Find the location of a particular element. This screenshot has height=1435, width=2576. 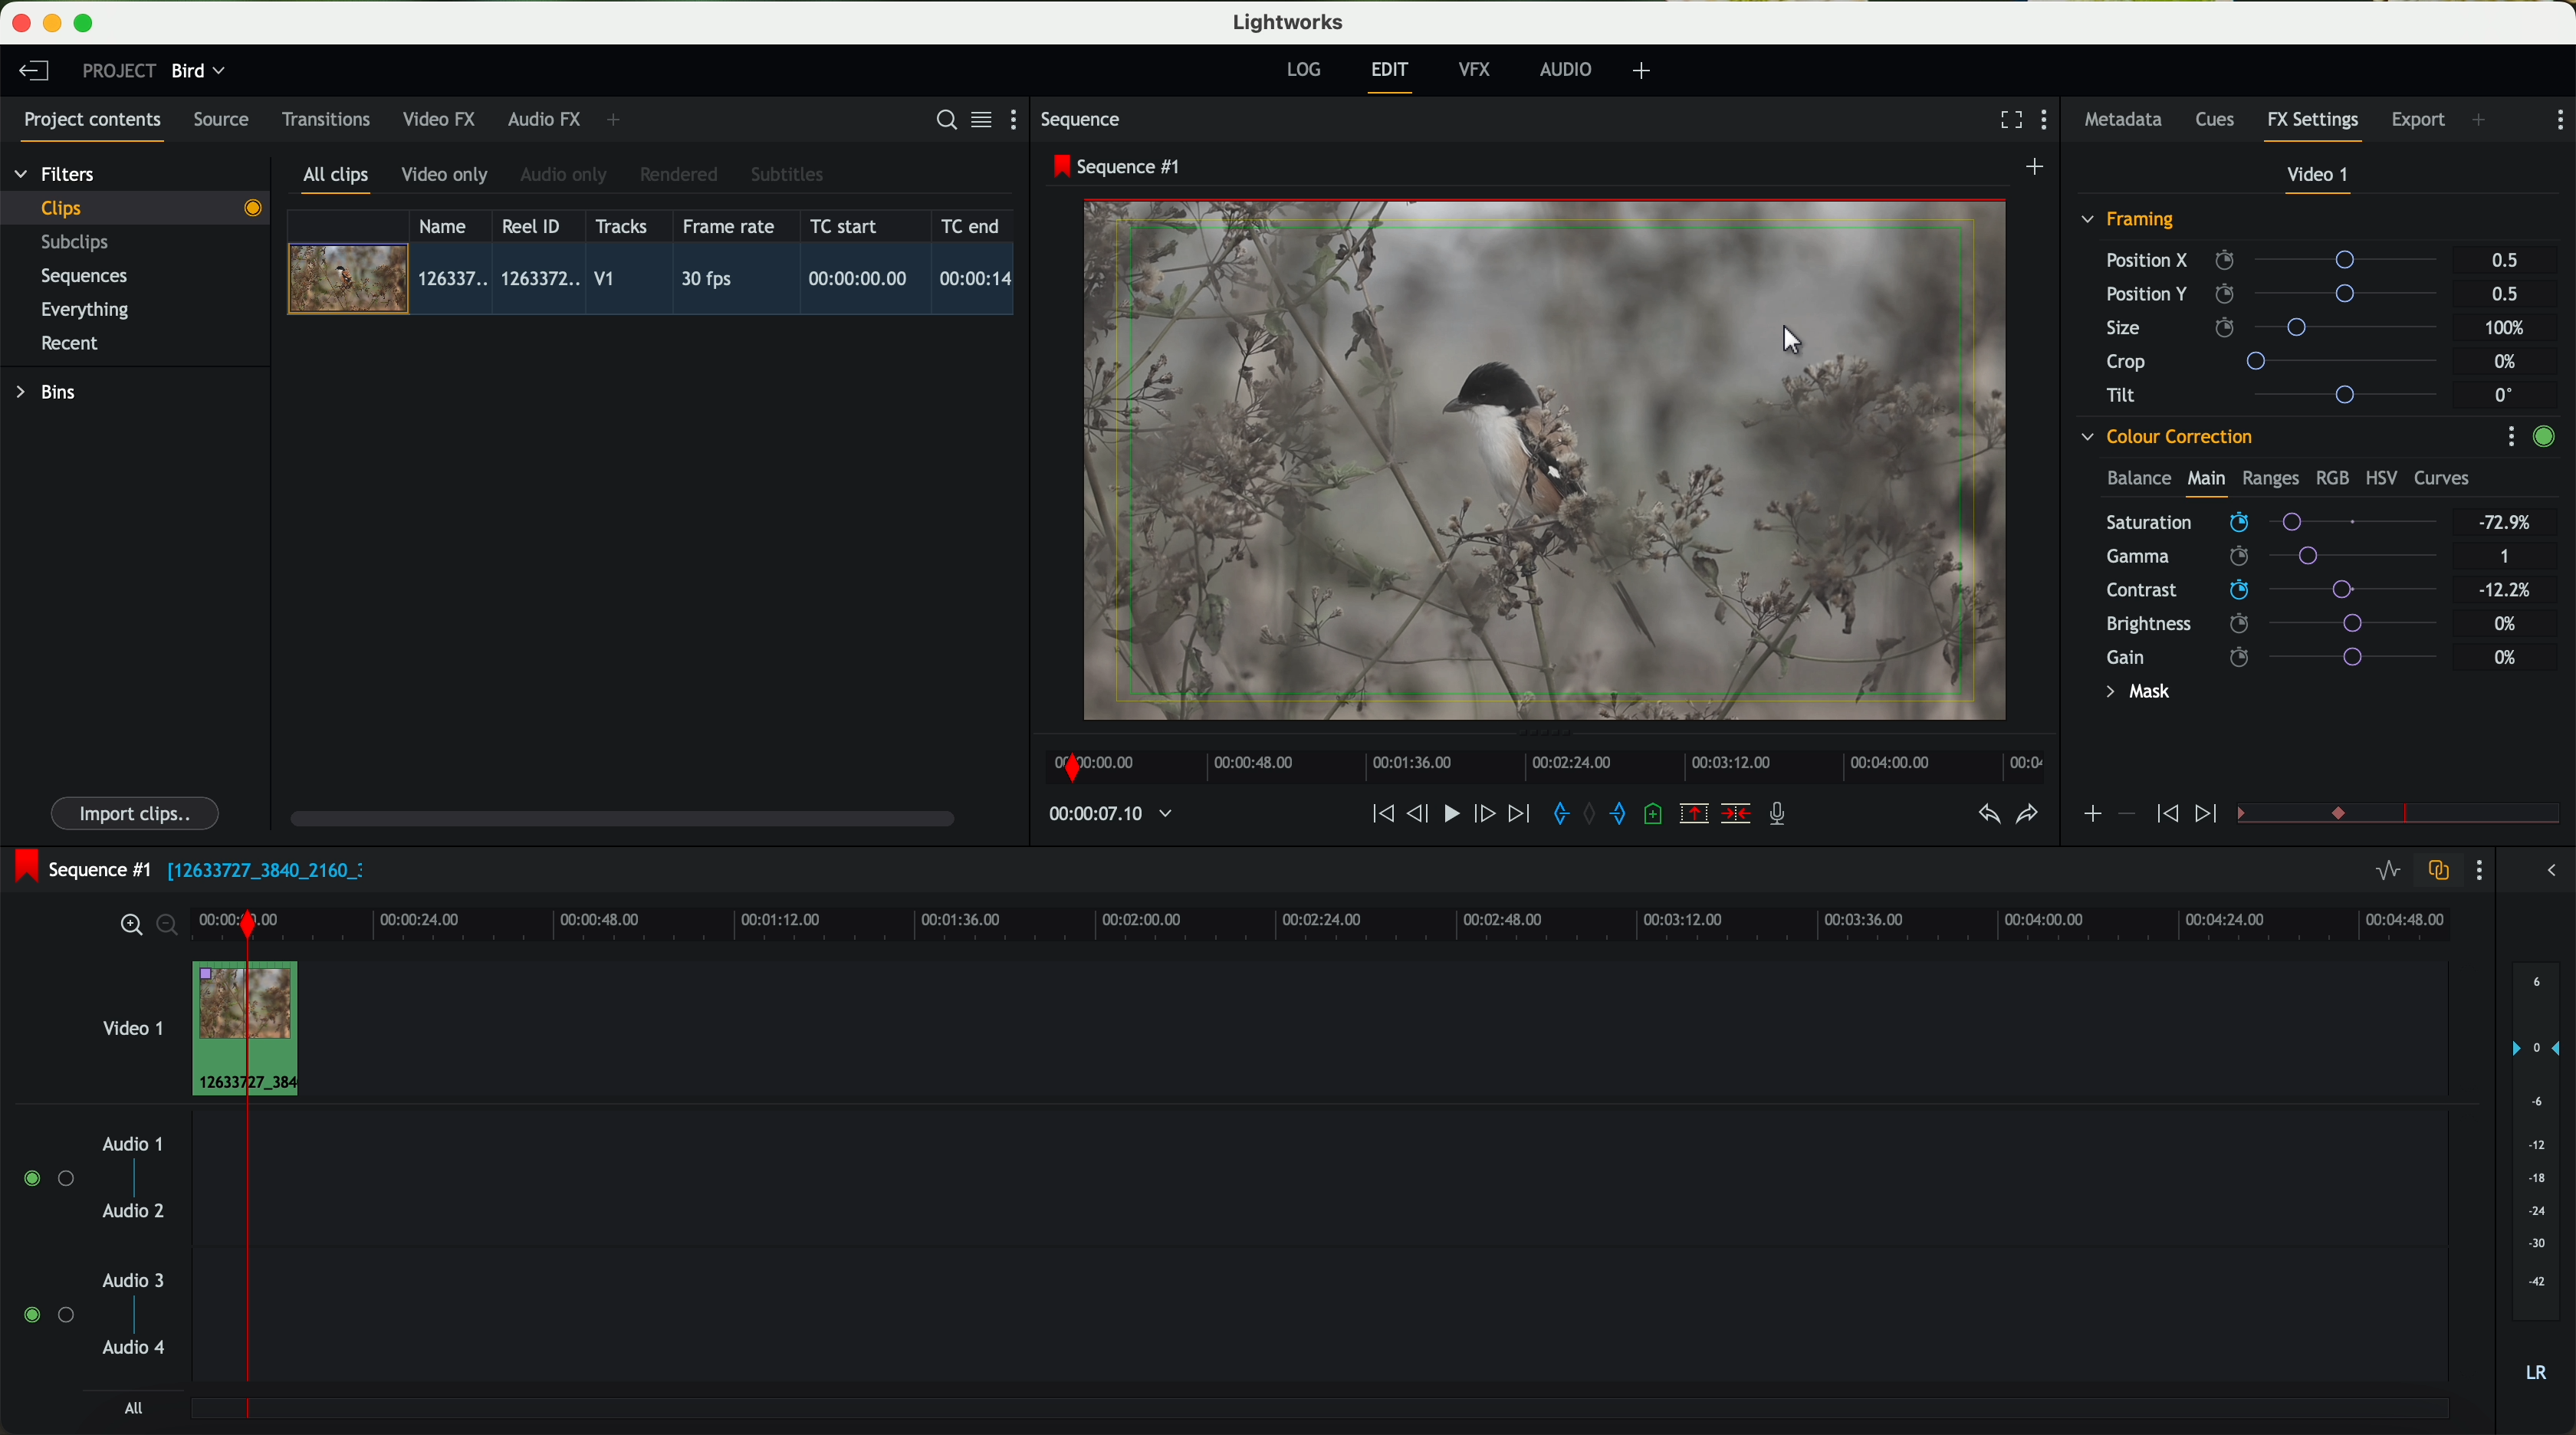

show settings menu is located at coordinates (2510, 436).